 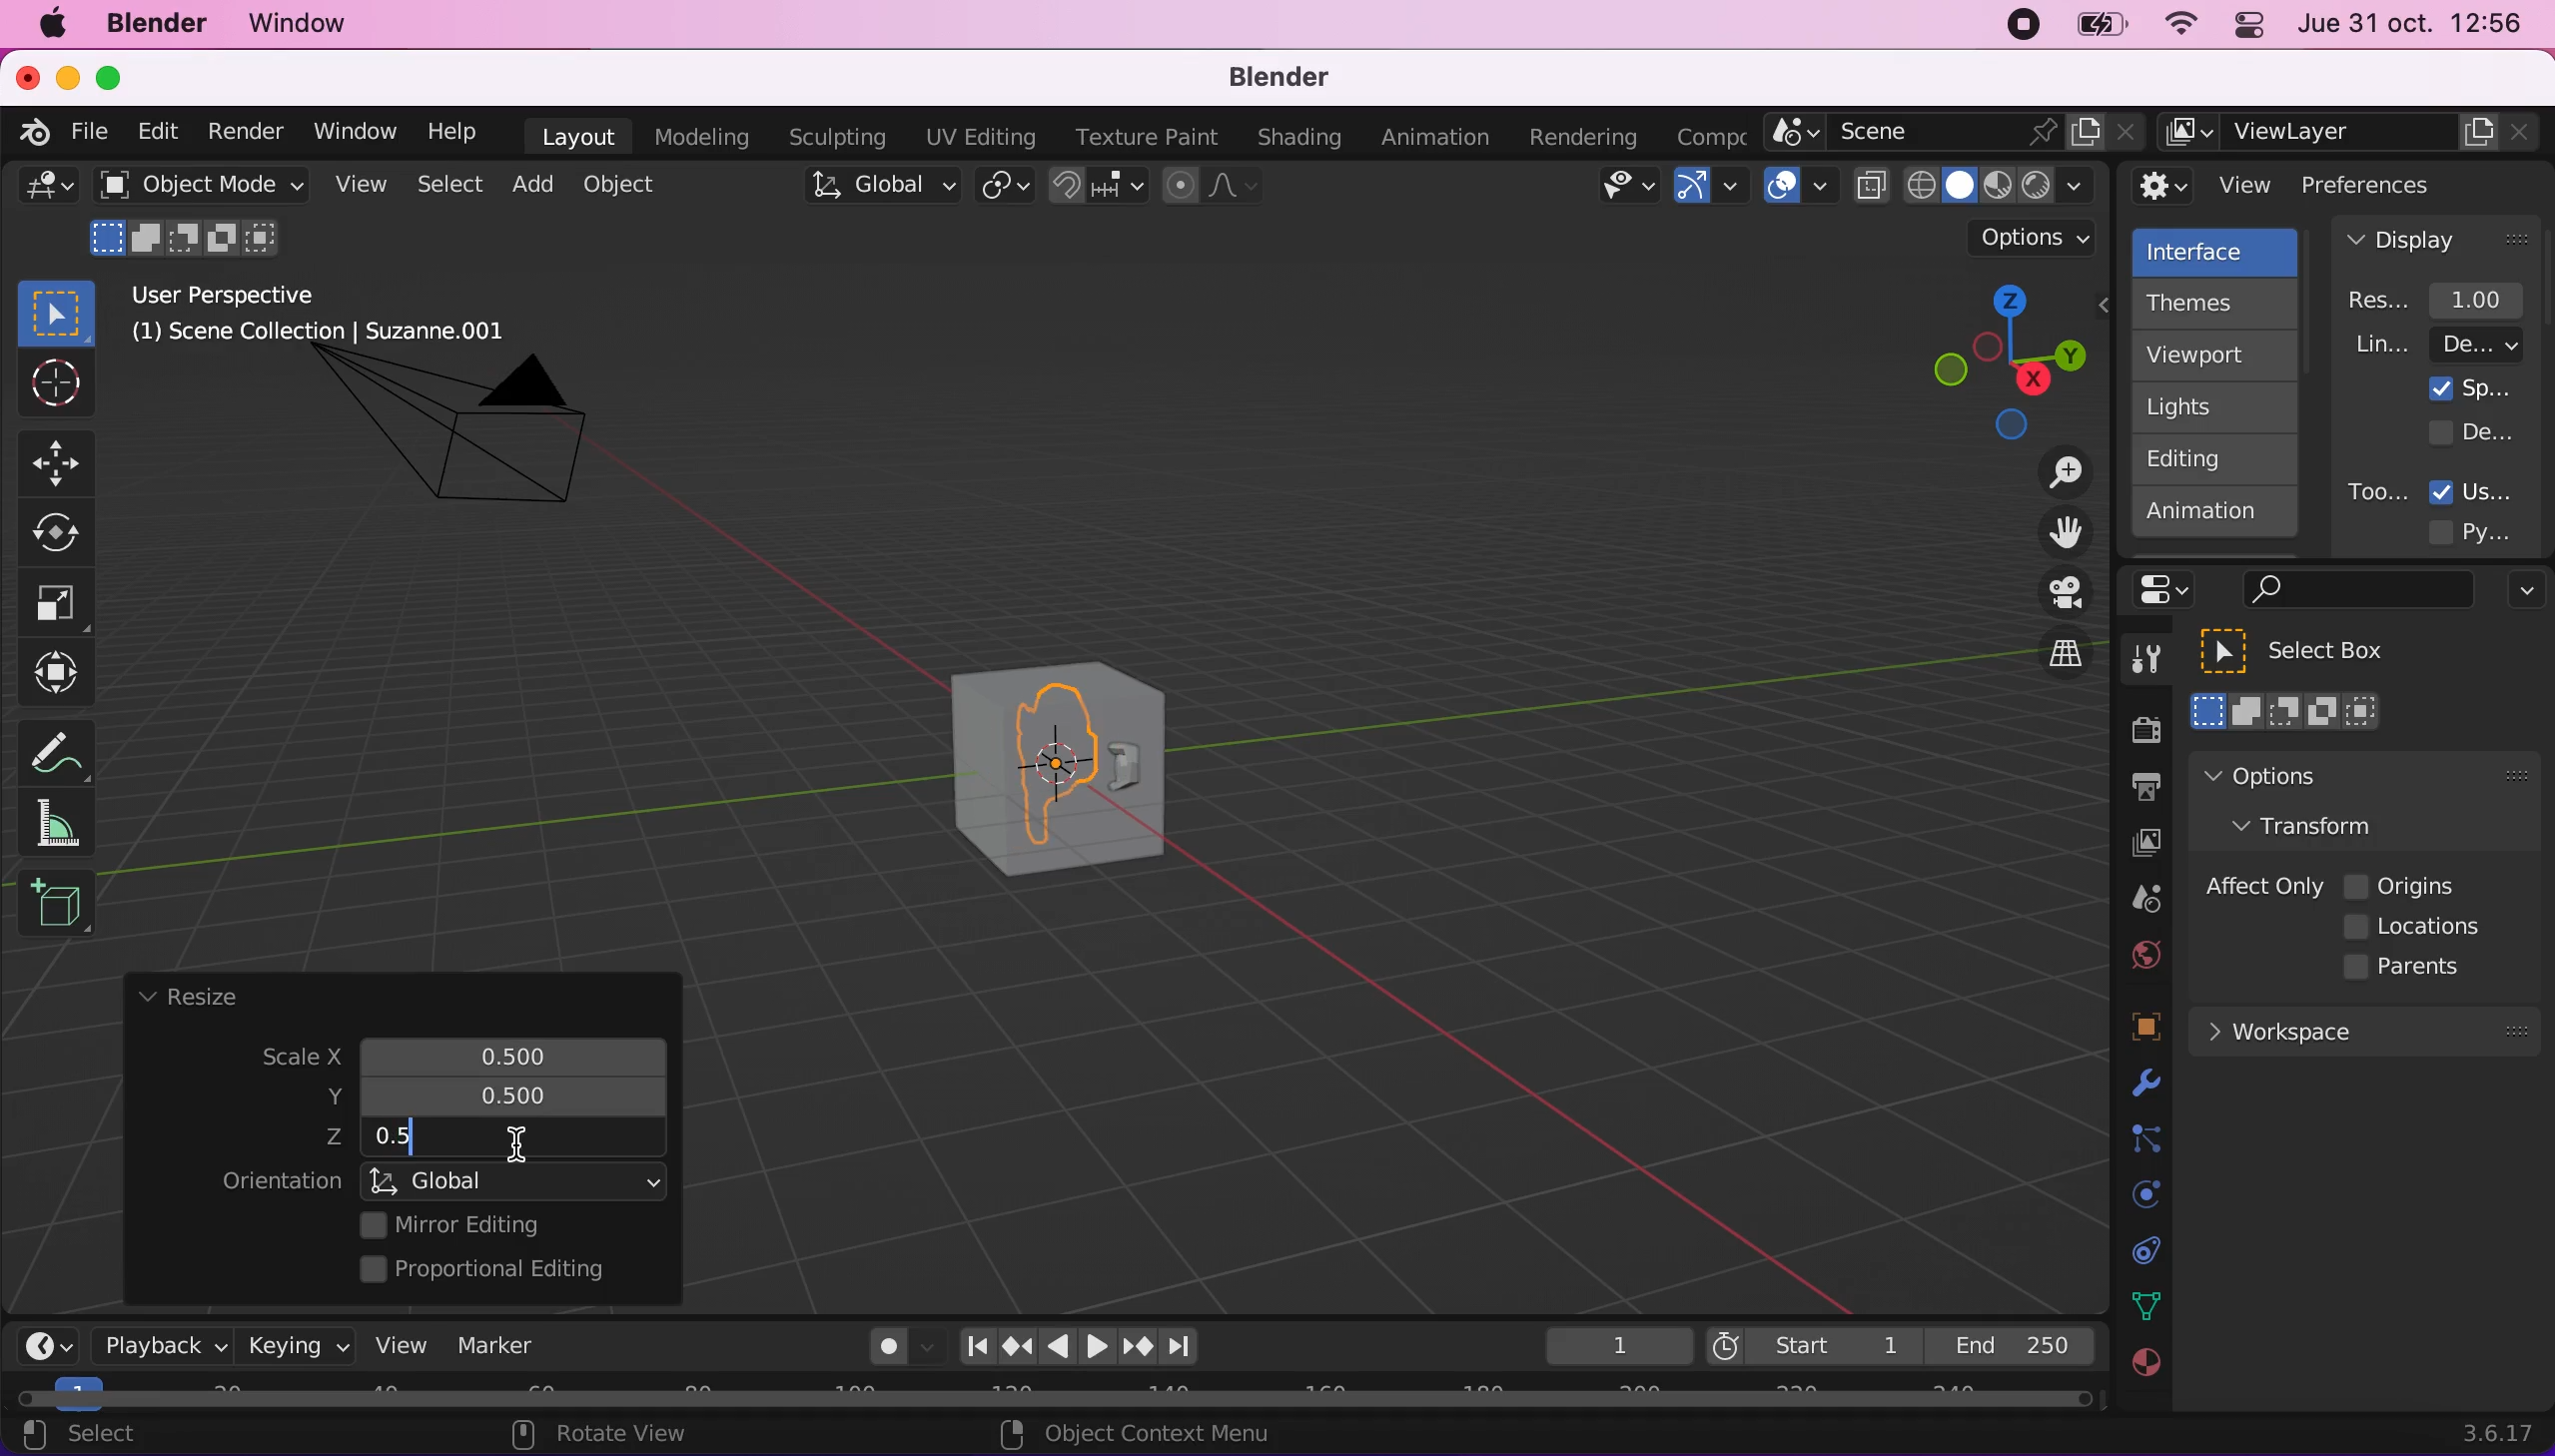 What do you see at coordinates (2354, 591) in the screenshot?
I see `search` at bounding box center [2354, 591].